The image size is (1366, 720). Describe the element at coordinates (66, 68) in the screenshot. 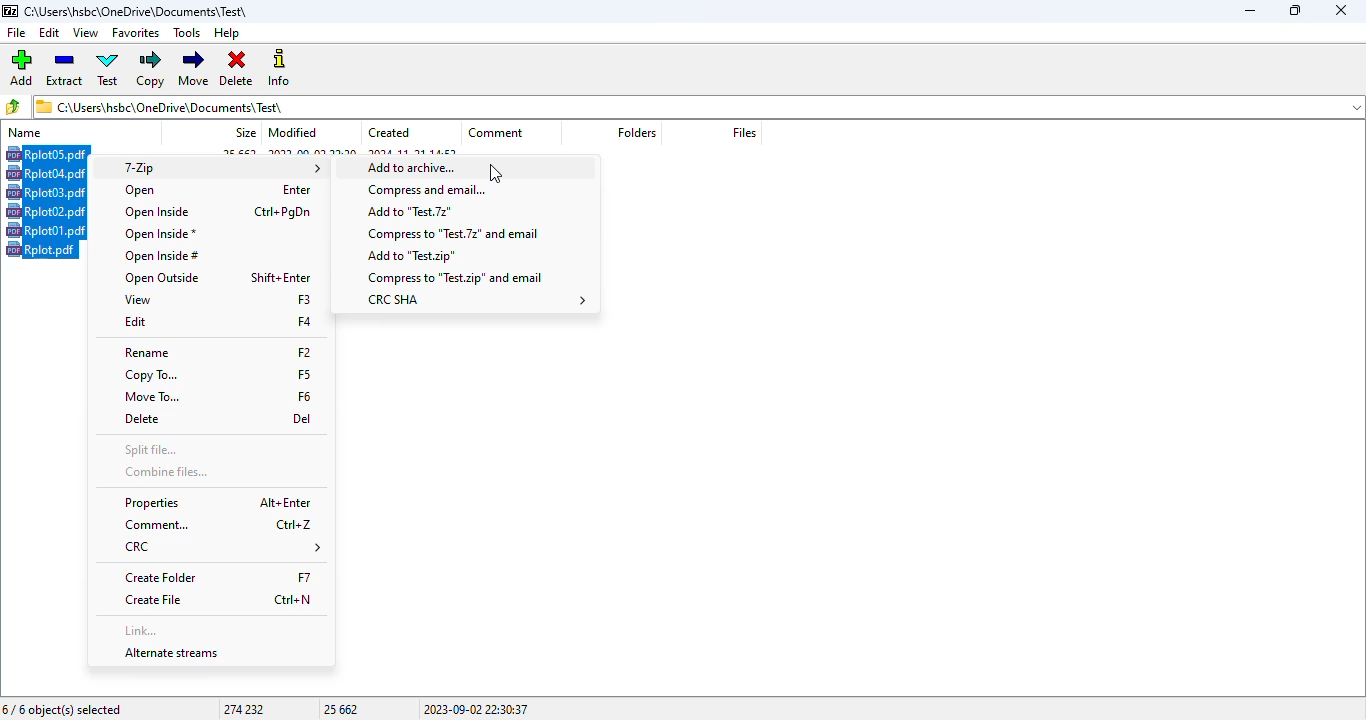

I see `extract` at that location.